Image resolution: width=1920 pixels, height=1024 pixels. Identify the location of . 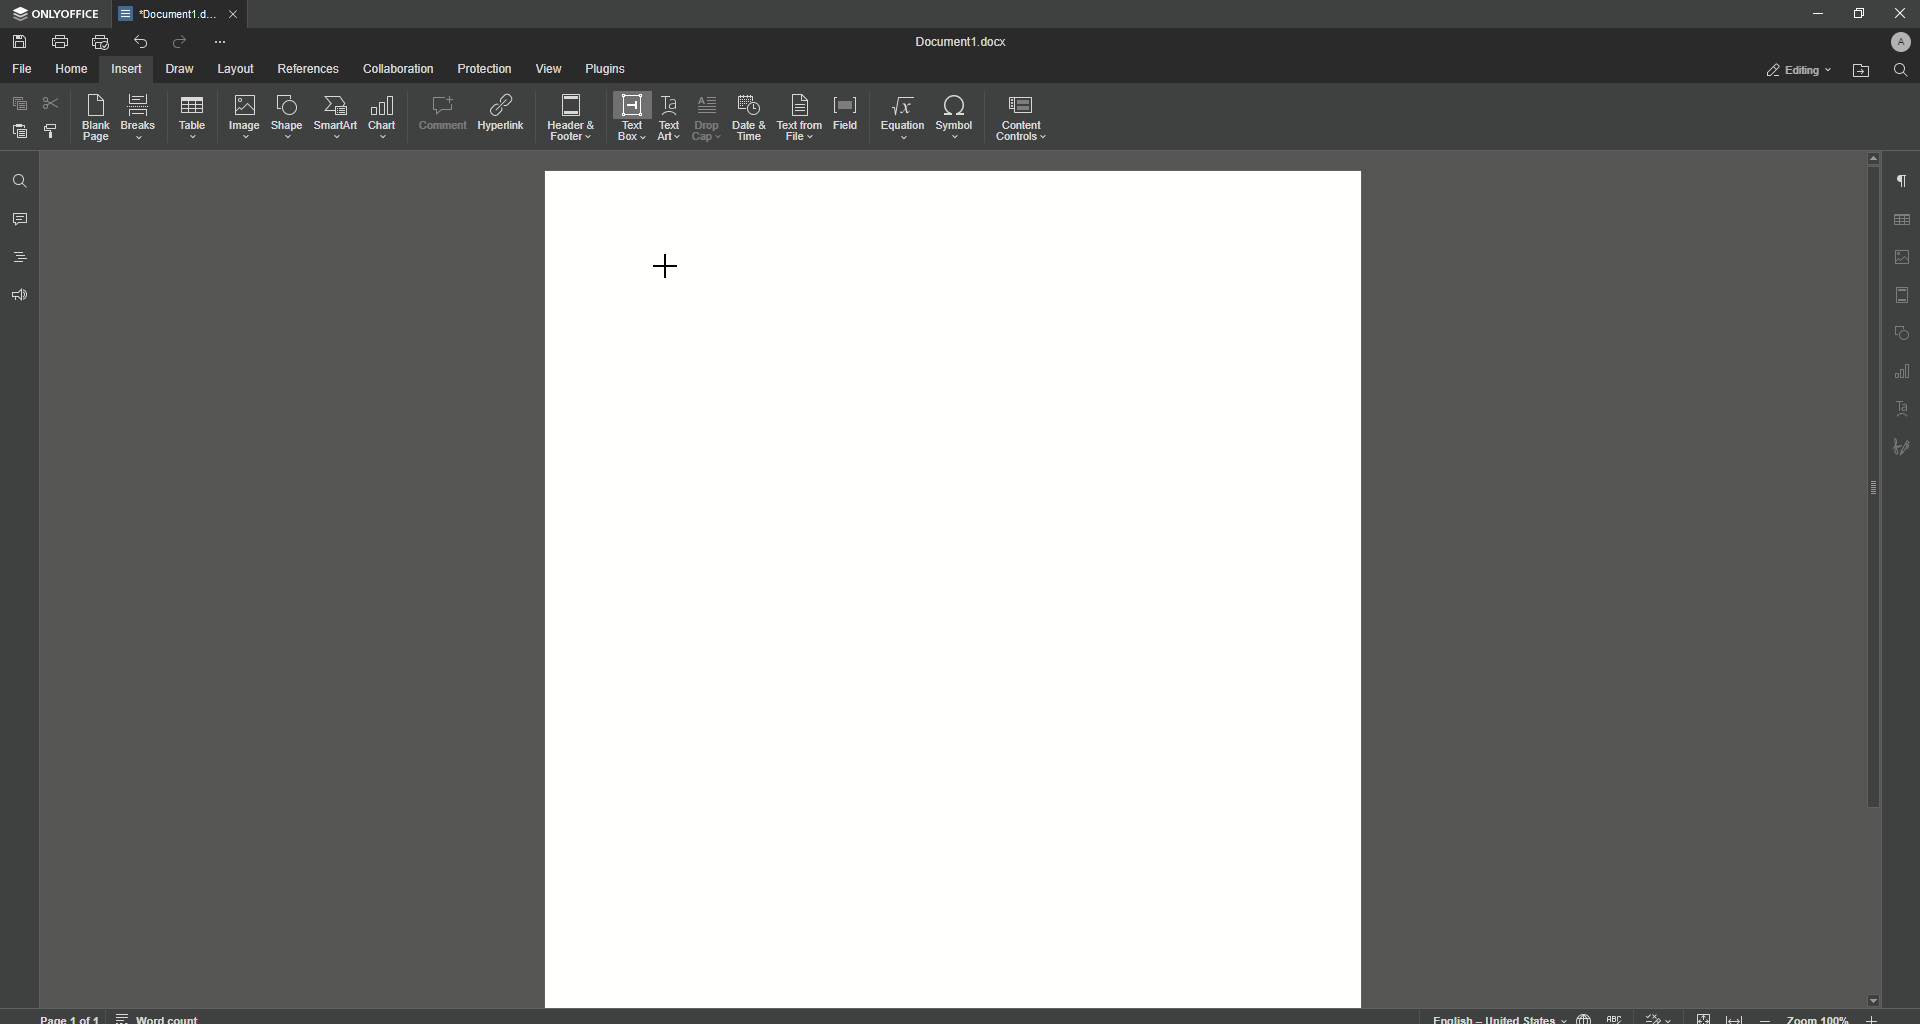
(484, 71).